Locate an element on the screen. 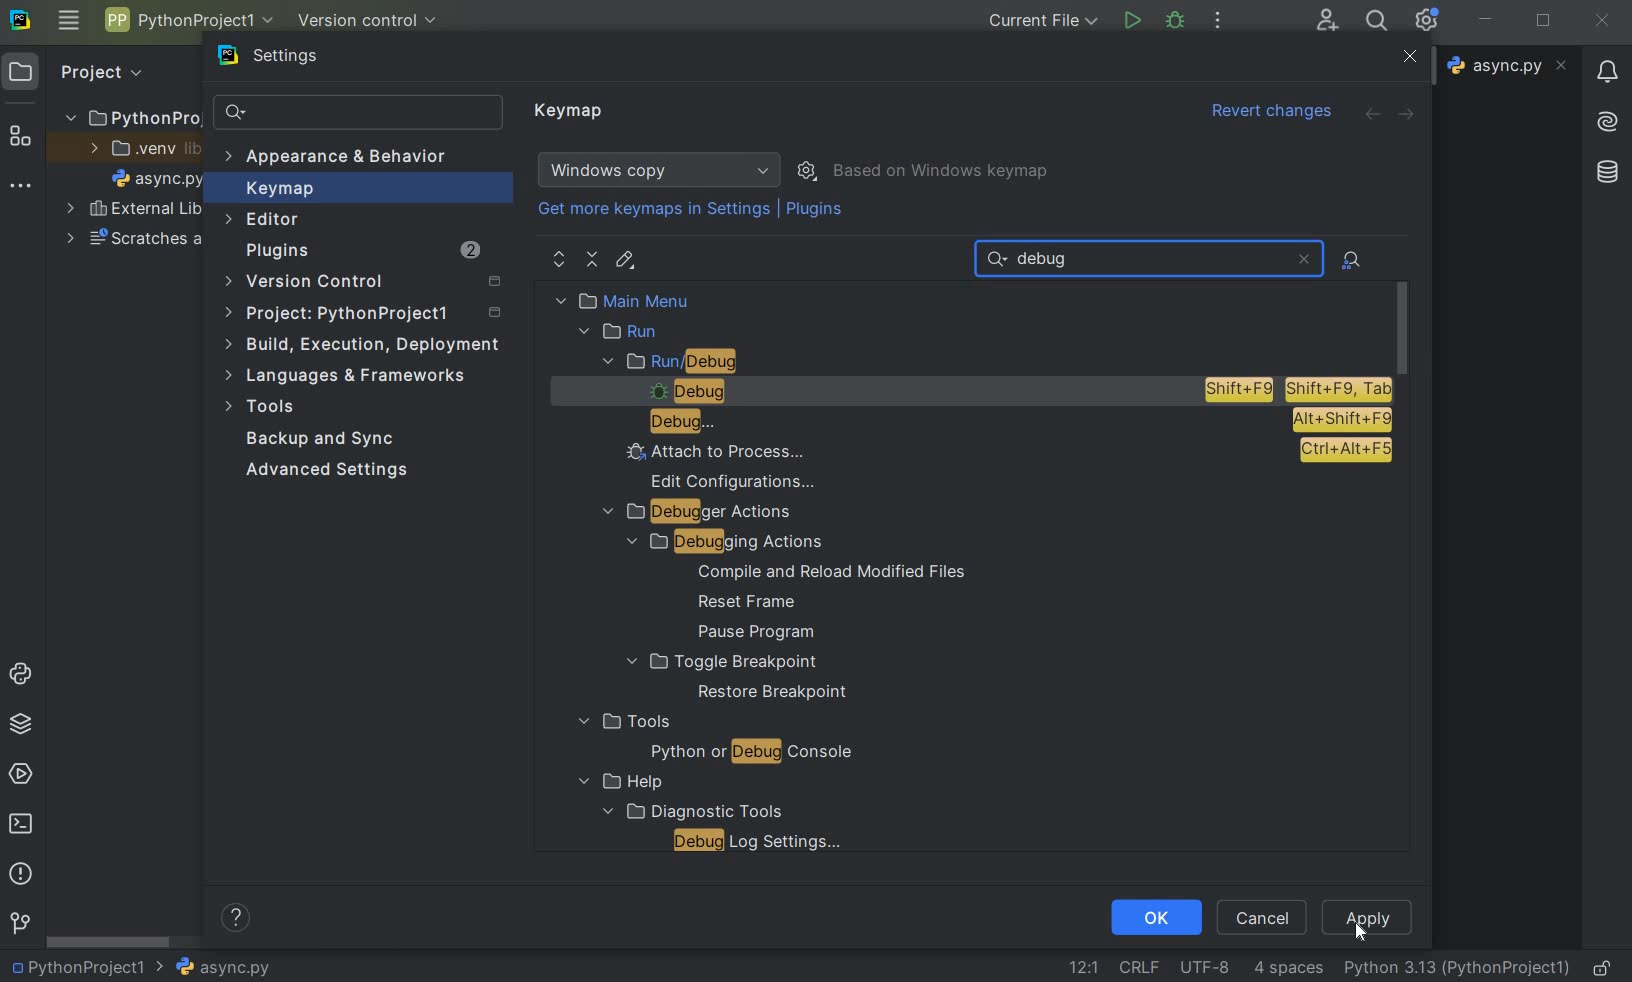  close is located at coordinates (1602, 21).